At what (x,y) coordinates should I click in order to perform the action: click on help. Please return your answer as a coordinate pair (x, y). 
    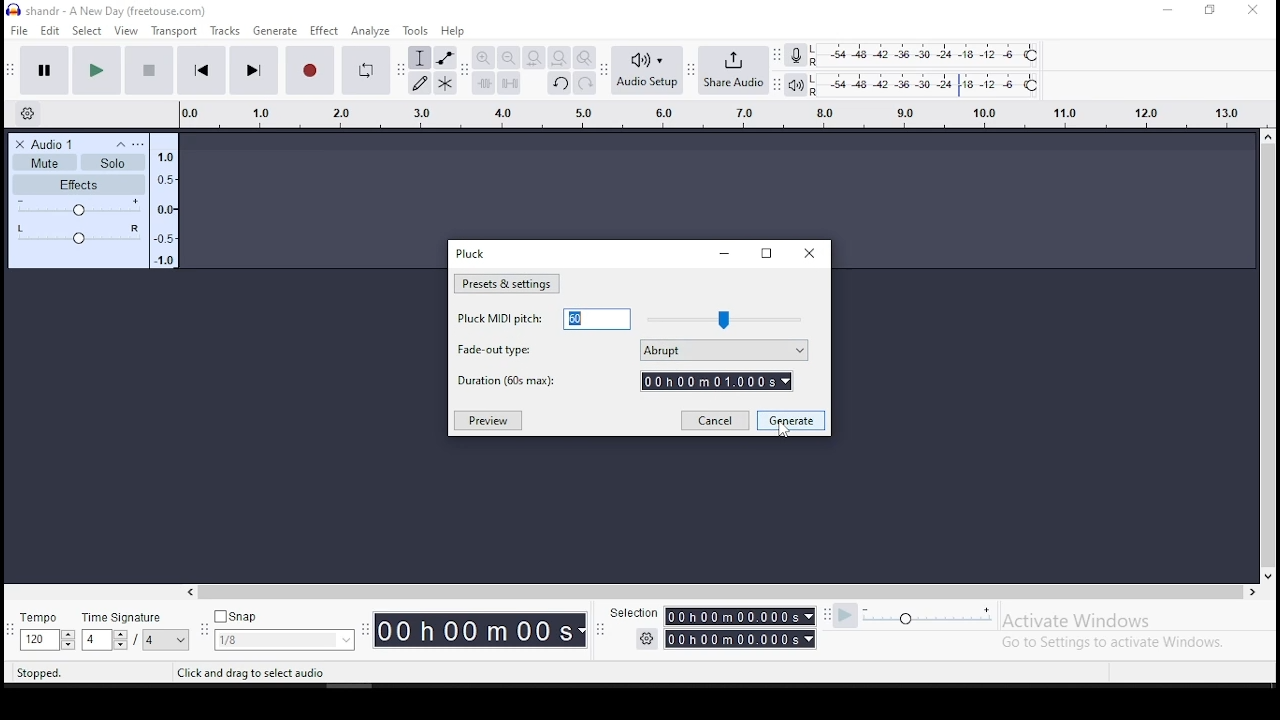
    Looking at the image, I should click on (453, 30).